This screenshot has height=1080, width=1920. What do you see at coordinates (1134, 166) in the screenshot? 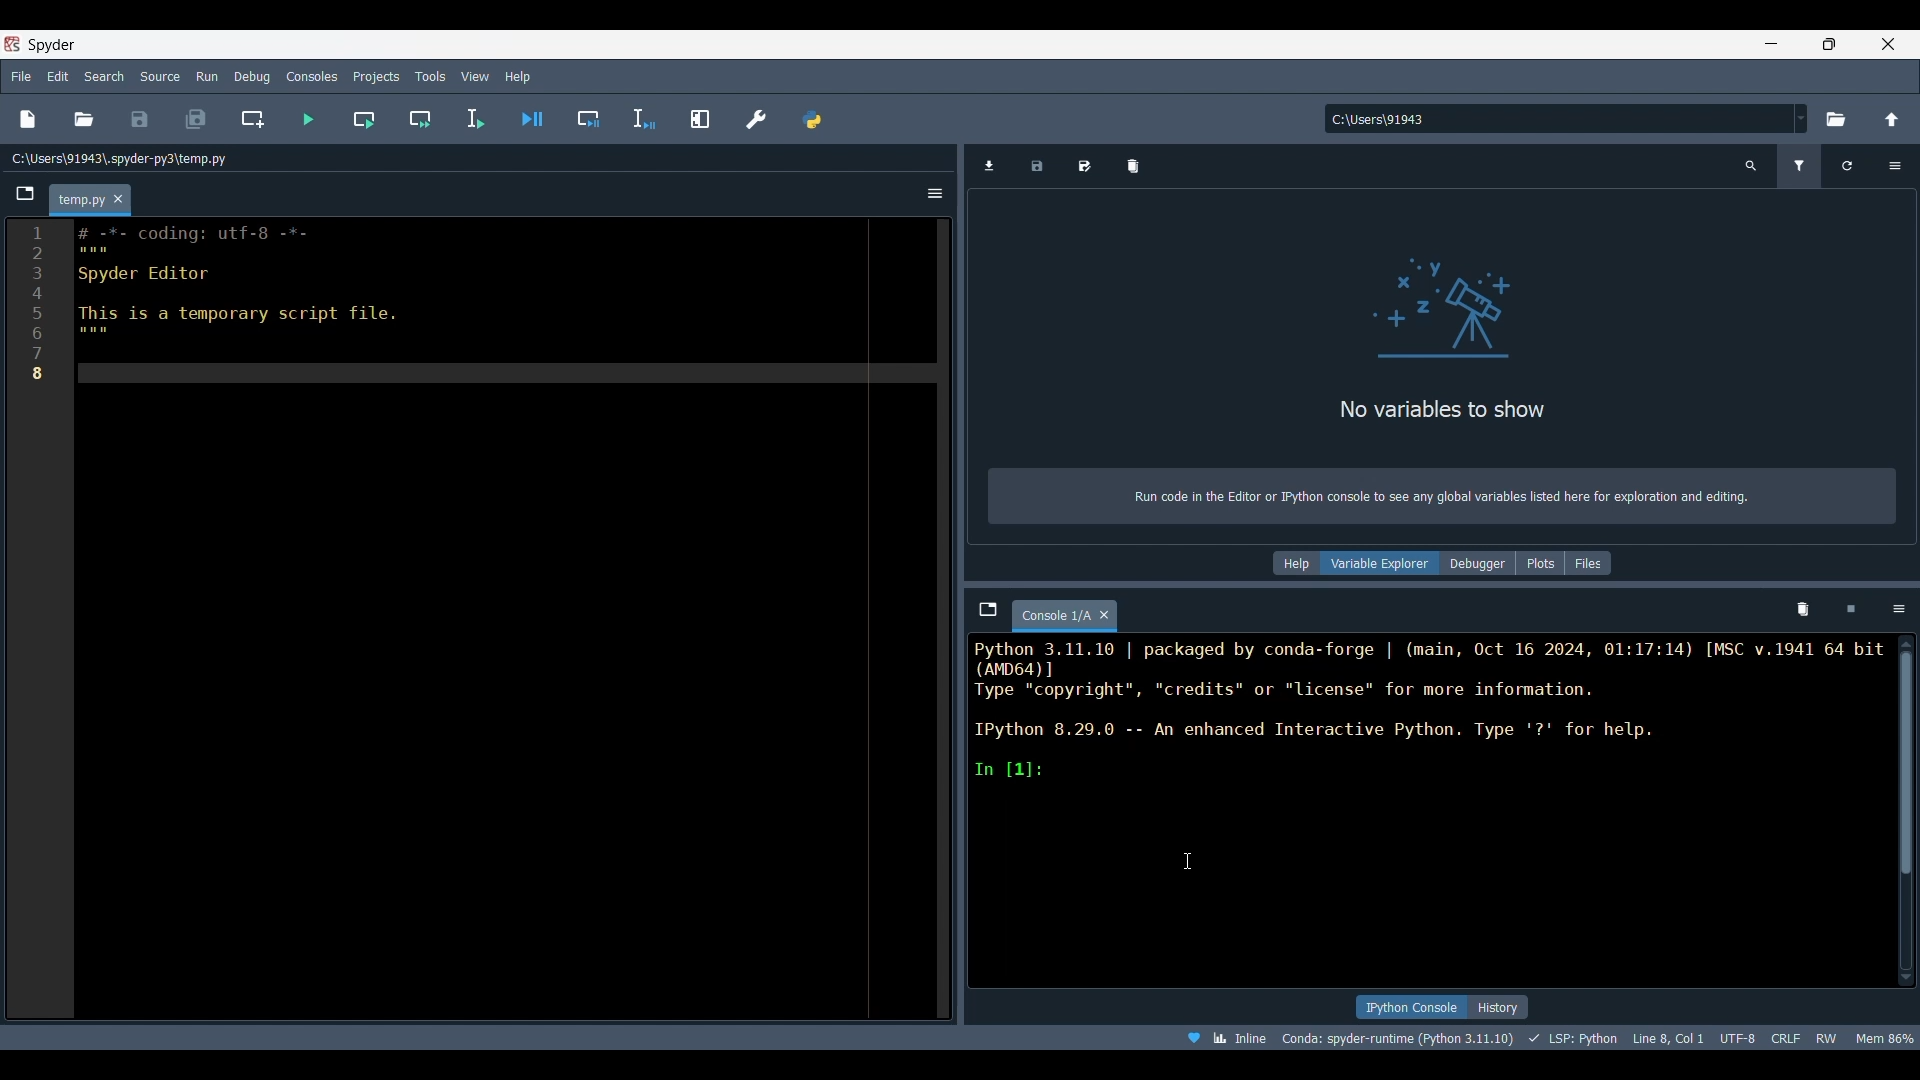
I see `Remove all variables` at bounding box center [1134, 166].